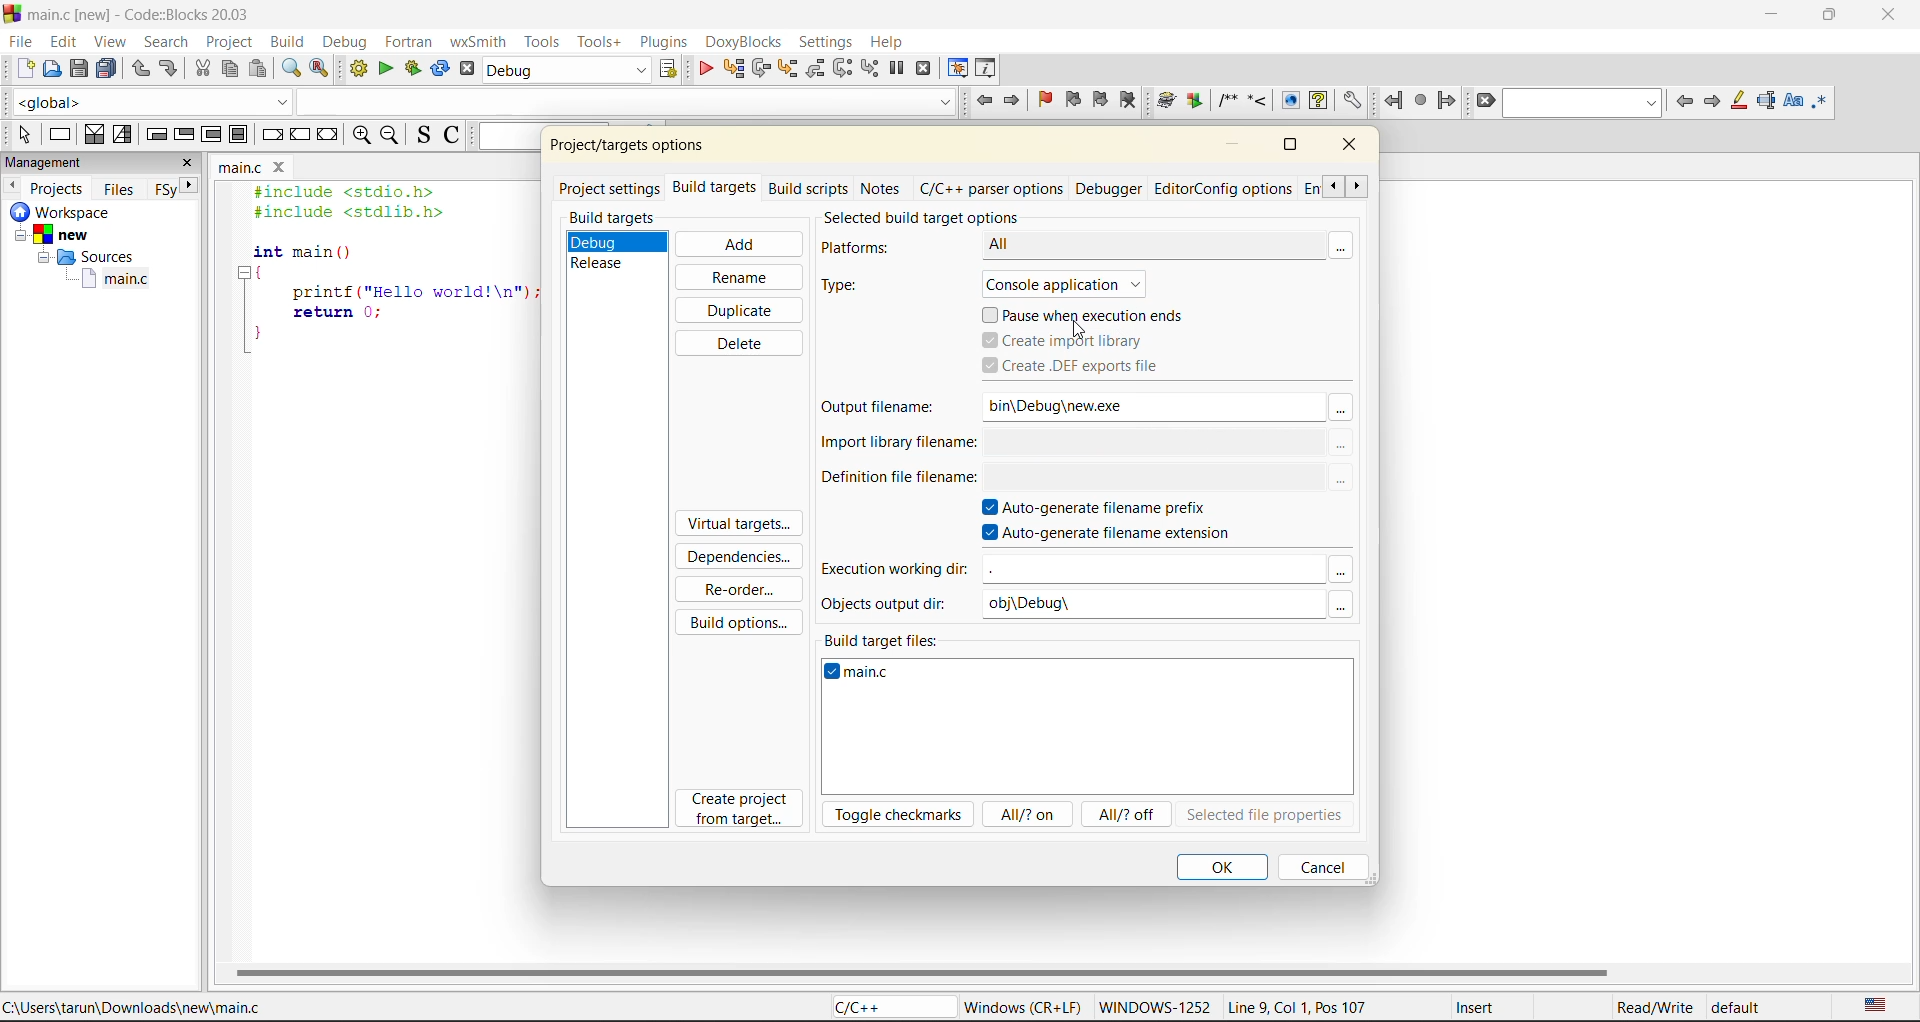 The height and width of the screenshot is (1022, 1920). Describe the element at coordinates (261, 70) in the screenshot. I see `paste` at that location.